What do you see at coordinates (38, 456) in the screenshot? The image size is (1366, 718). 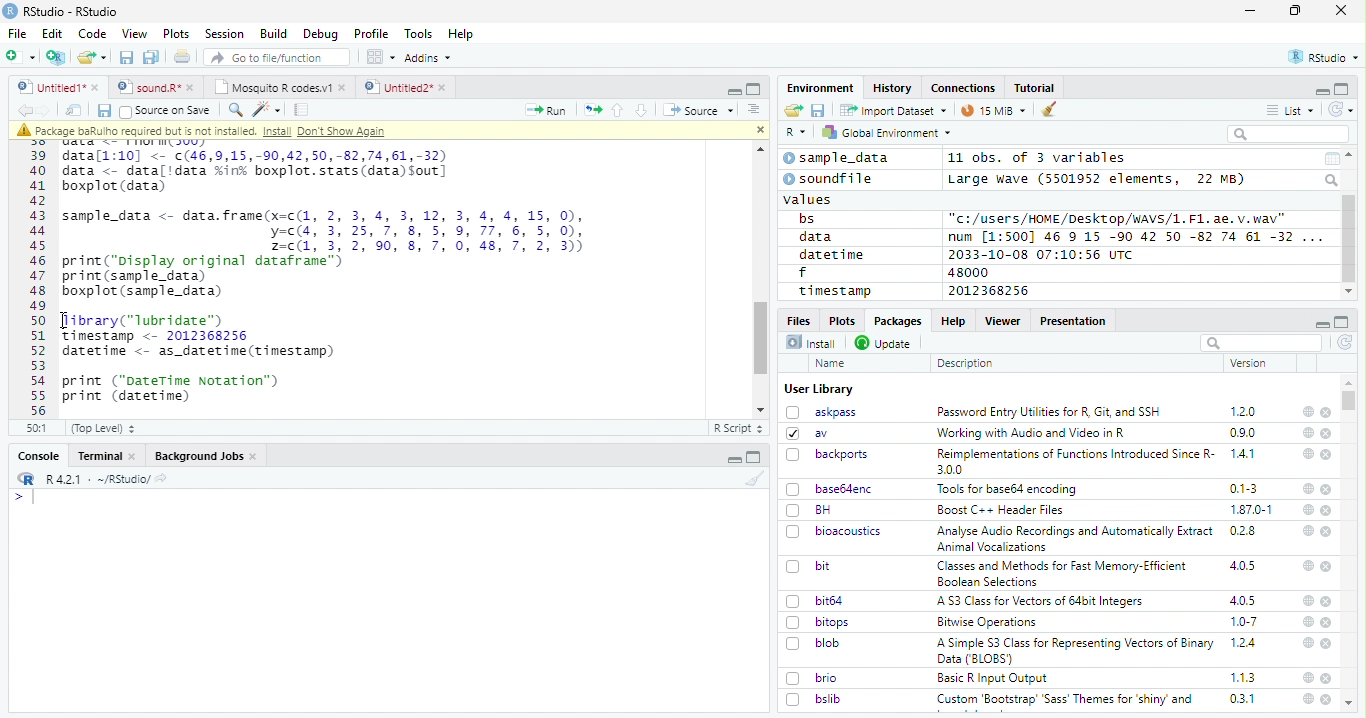 I see `Console` at bounding box center [38, 456].